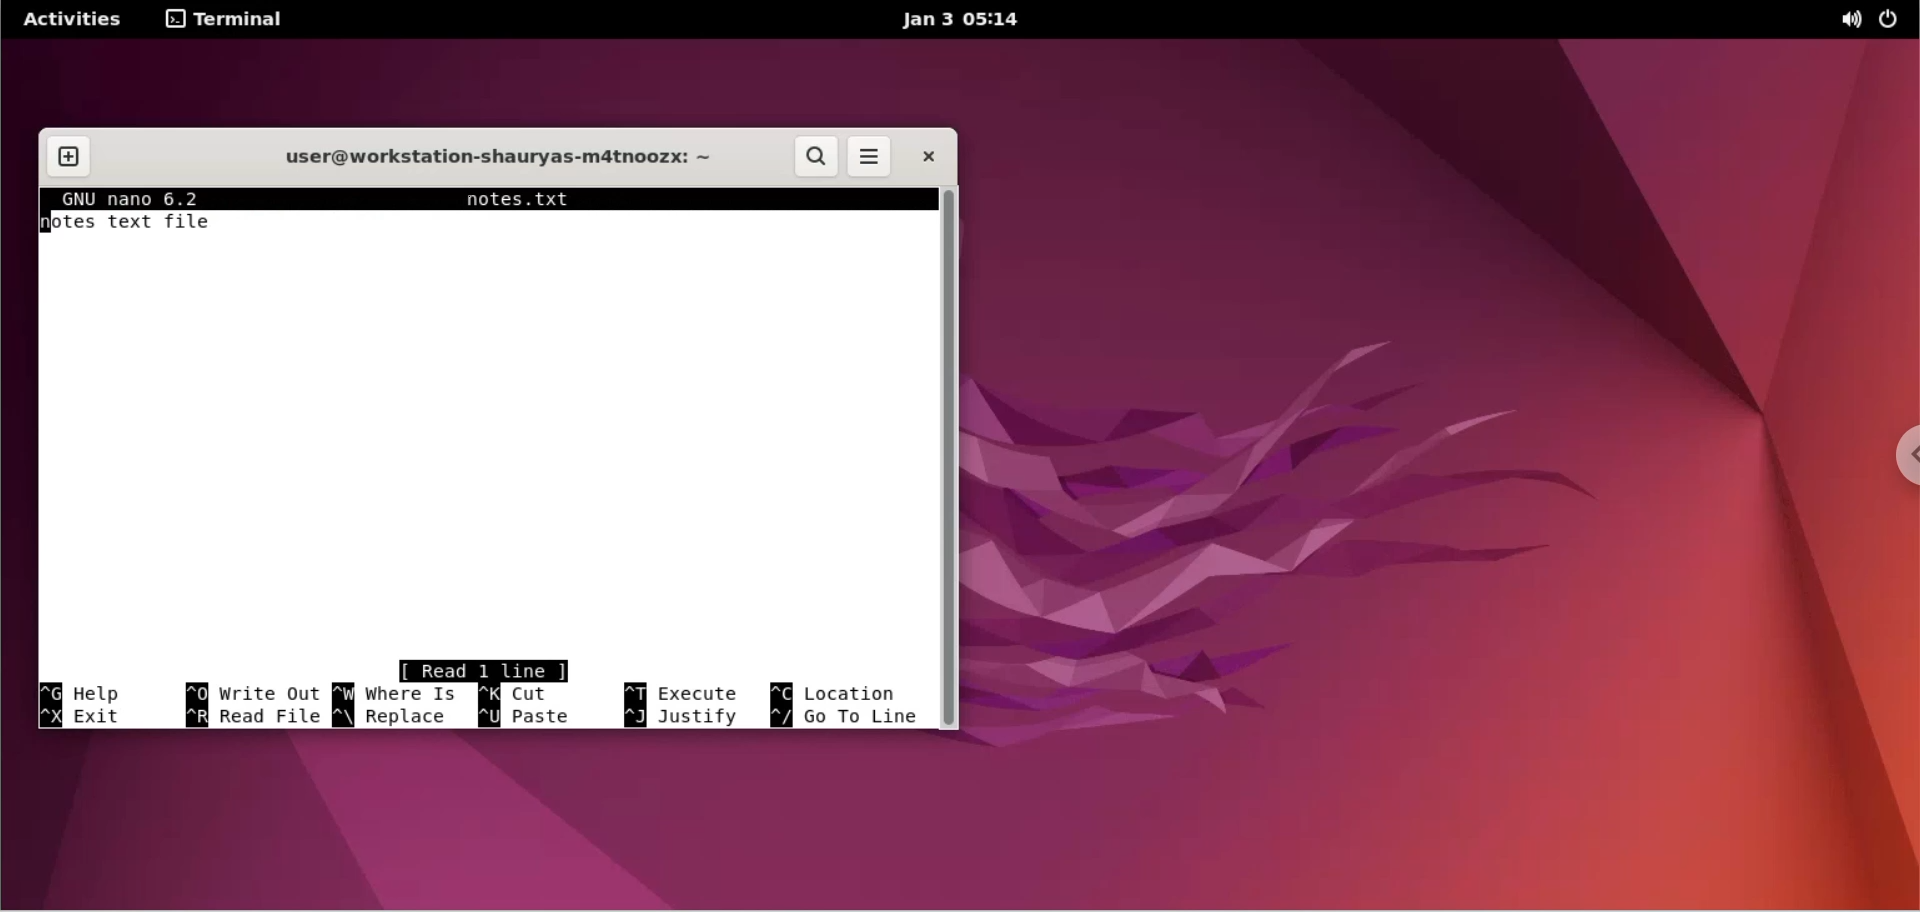  I want to click on search , so click(817, 158).